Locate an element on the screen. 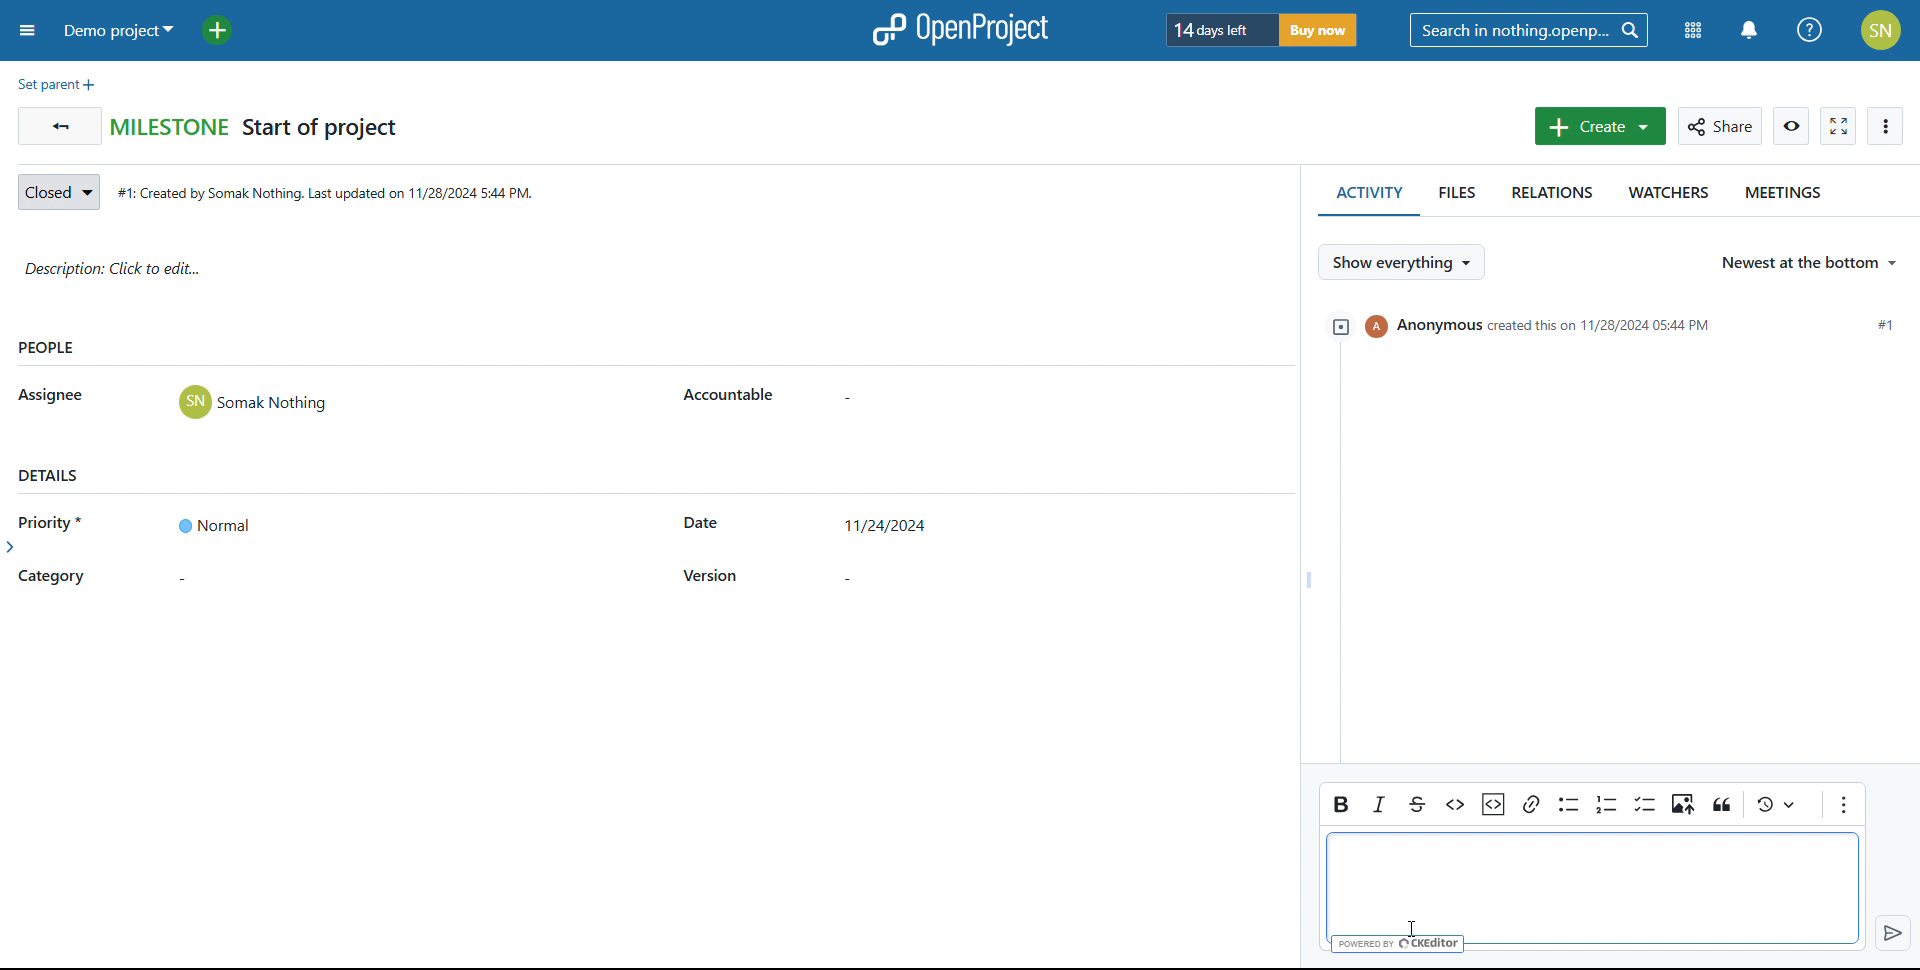  people is located at coordinates (48, 349).